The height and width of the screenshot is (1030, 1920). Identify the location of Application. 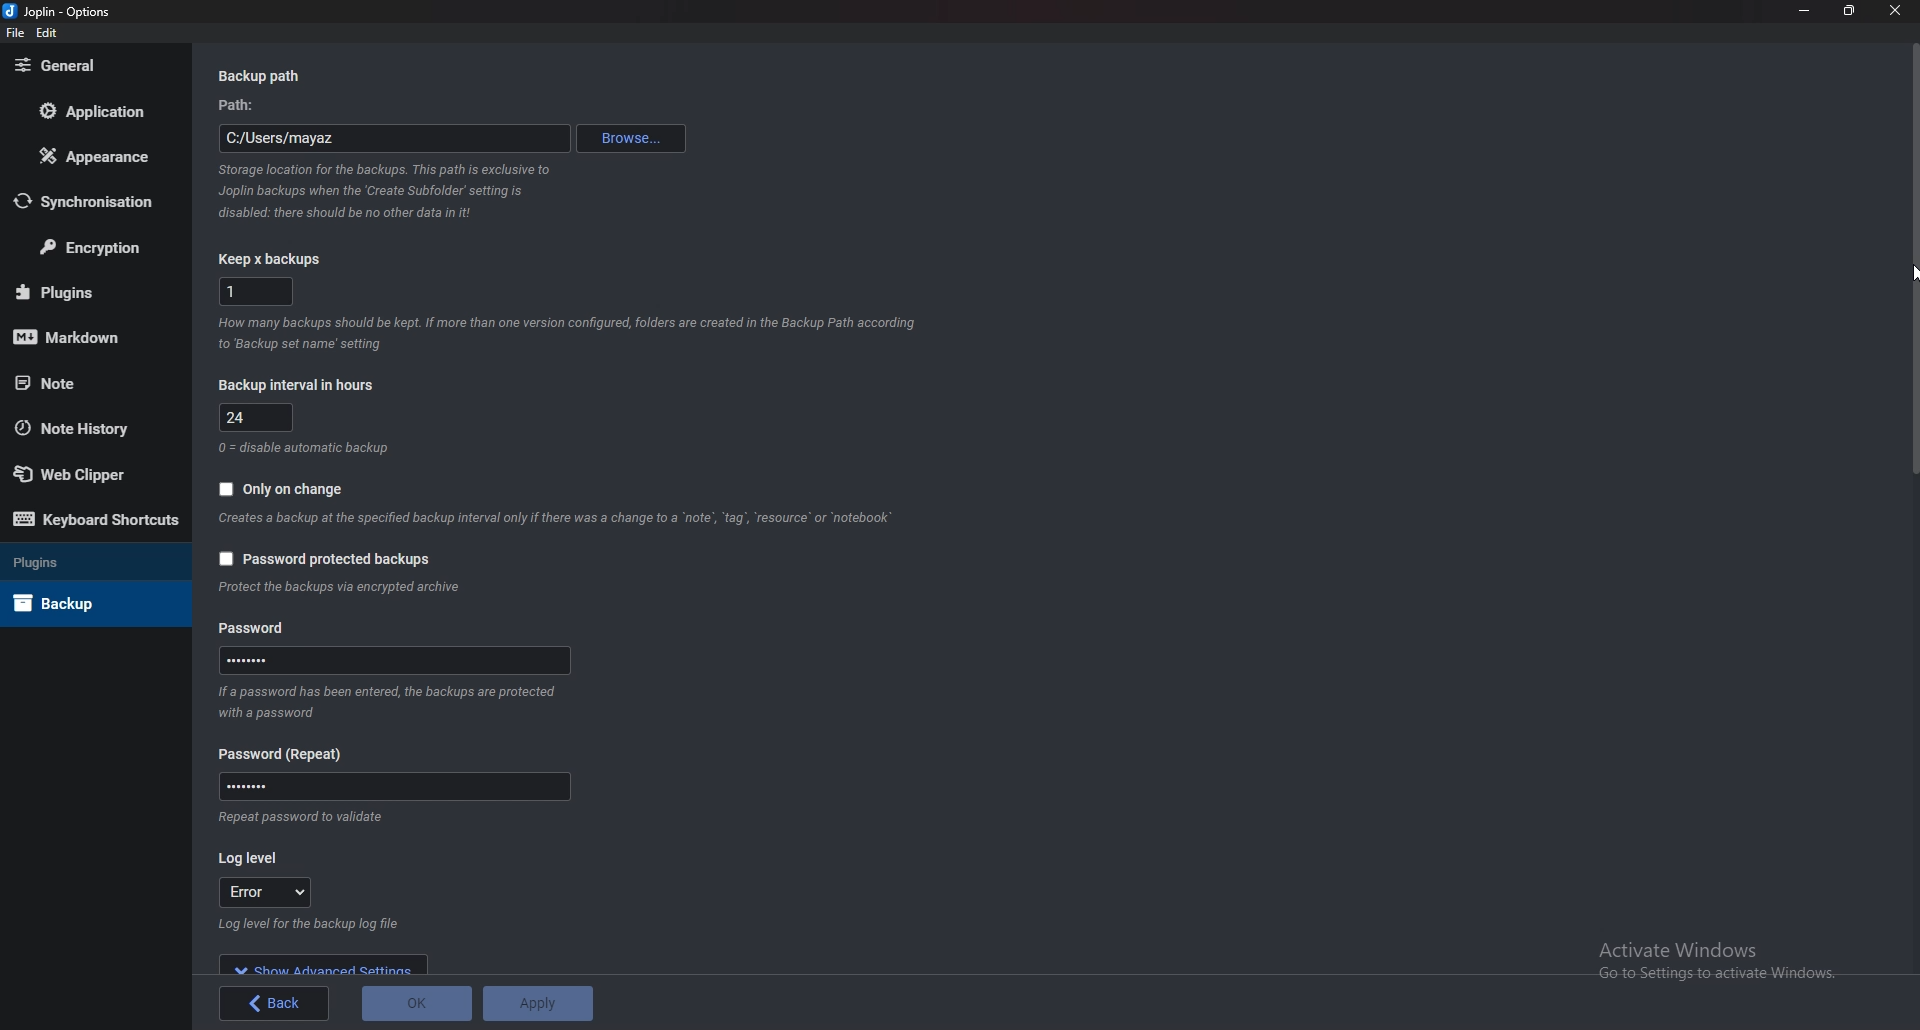
(95, 110).